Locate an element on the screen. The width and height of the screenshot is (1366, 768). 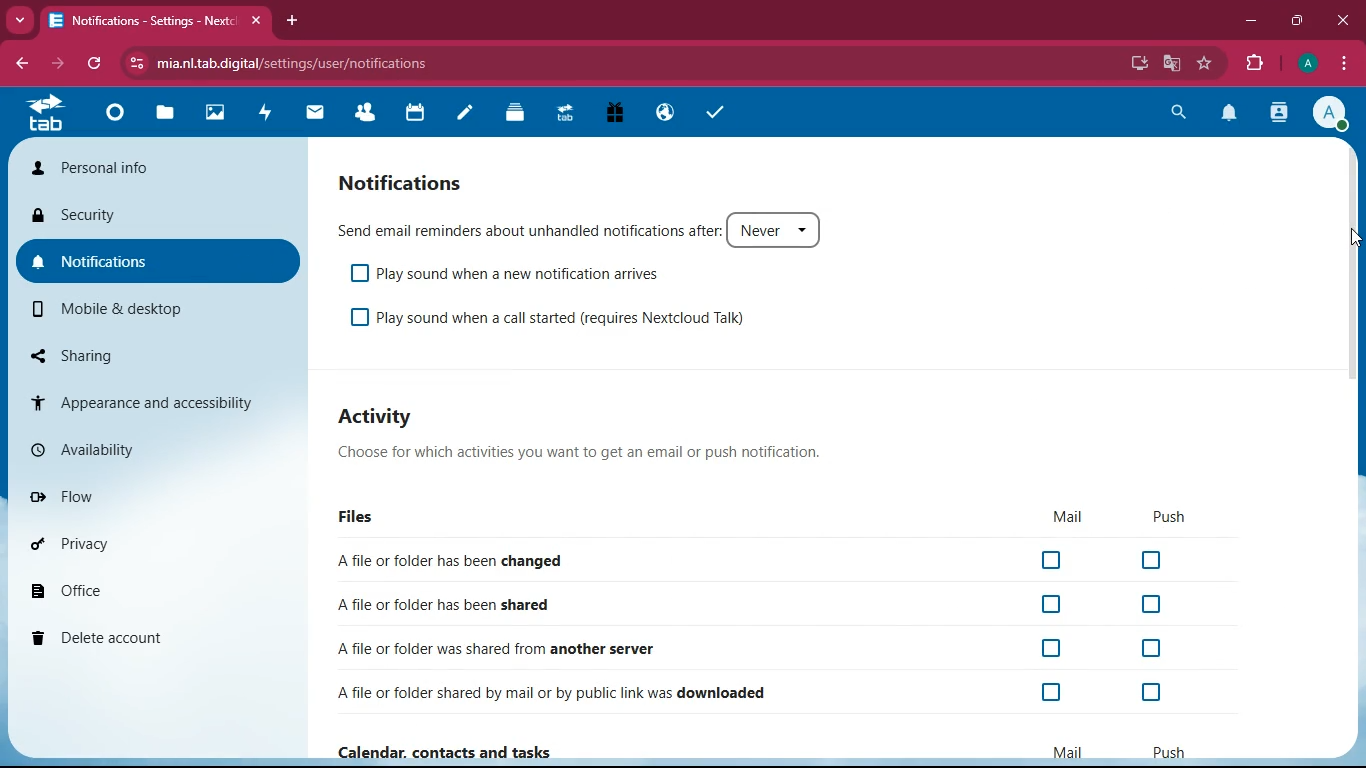
sharing is located at coordinates (152, 355).